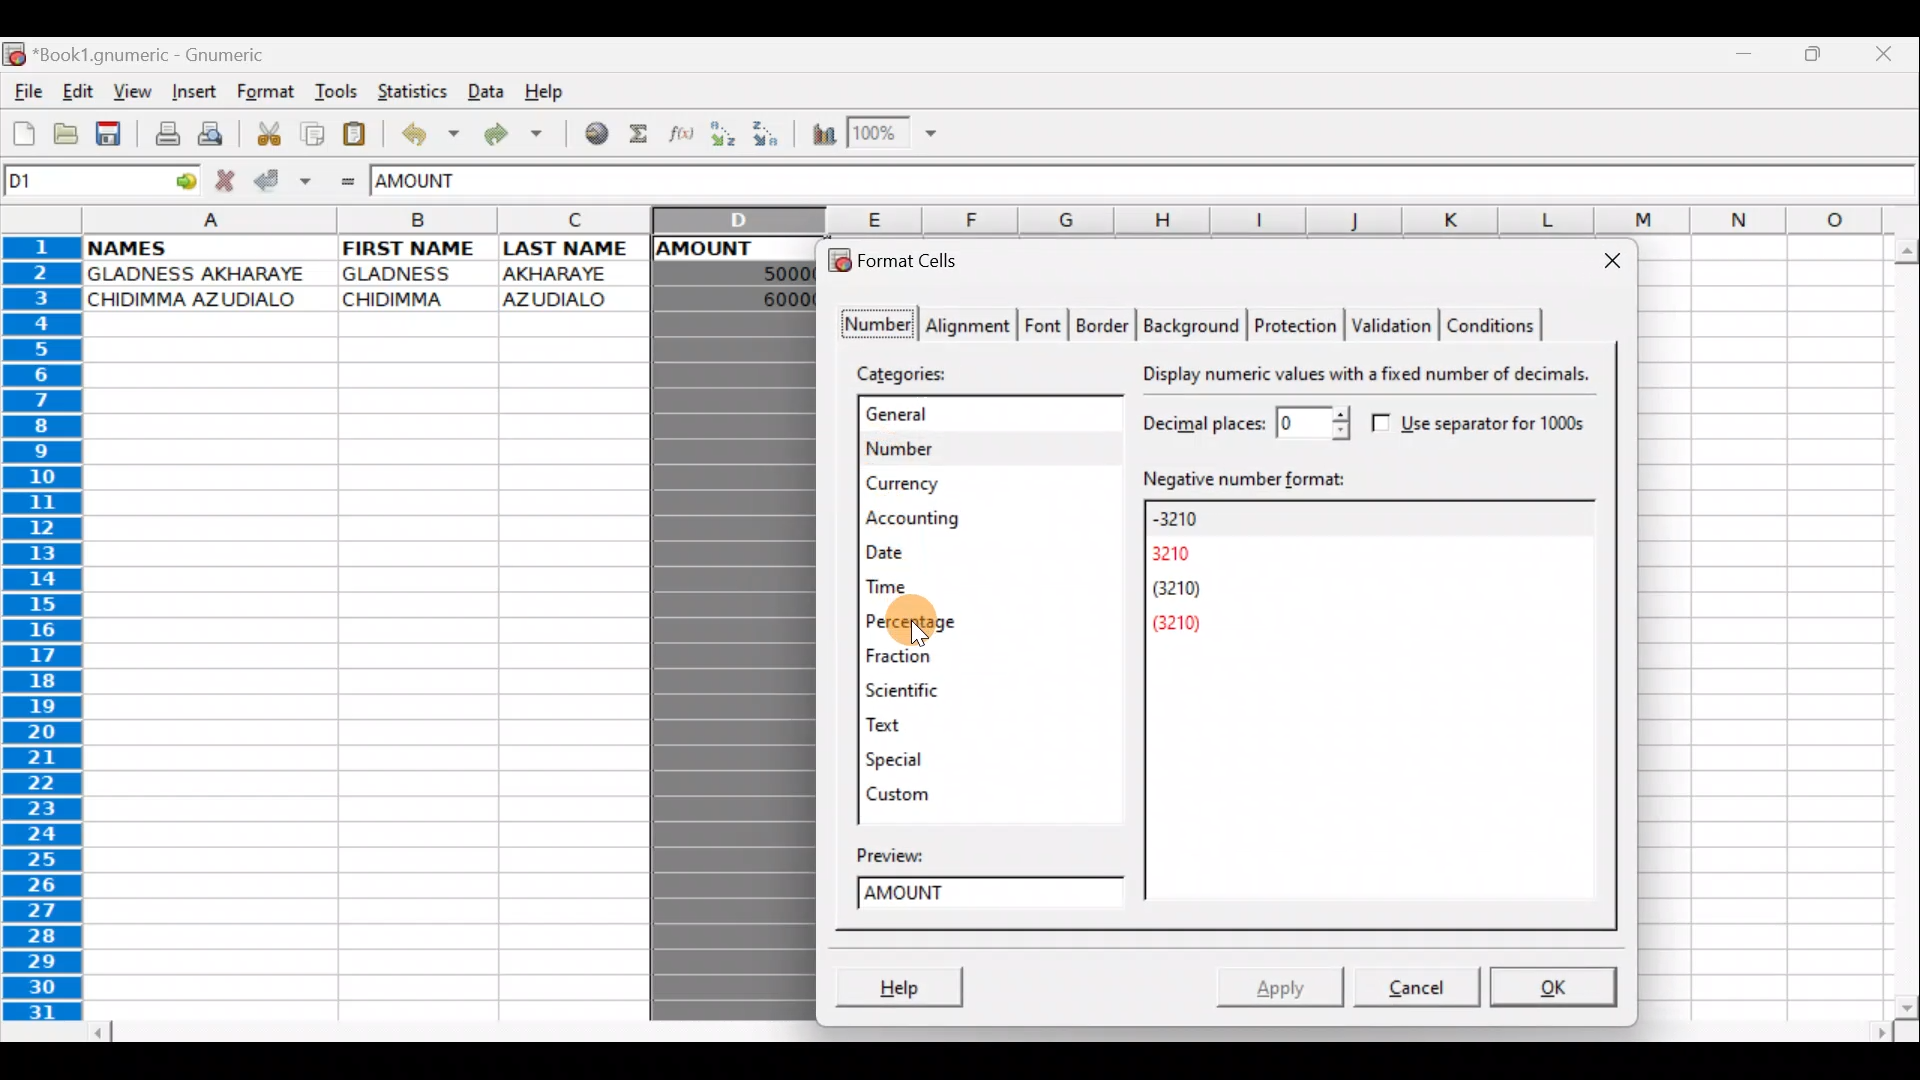  I want to click on Number, so click(872, 325).